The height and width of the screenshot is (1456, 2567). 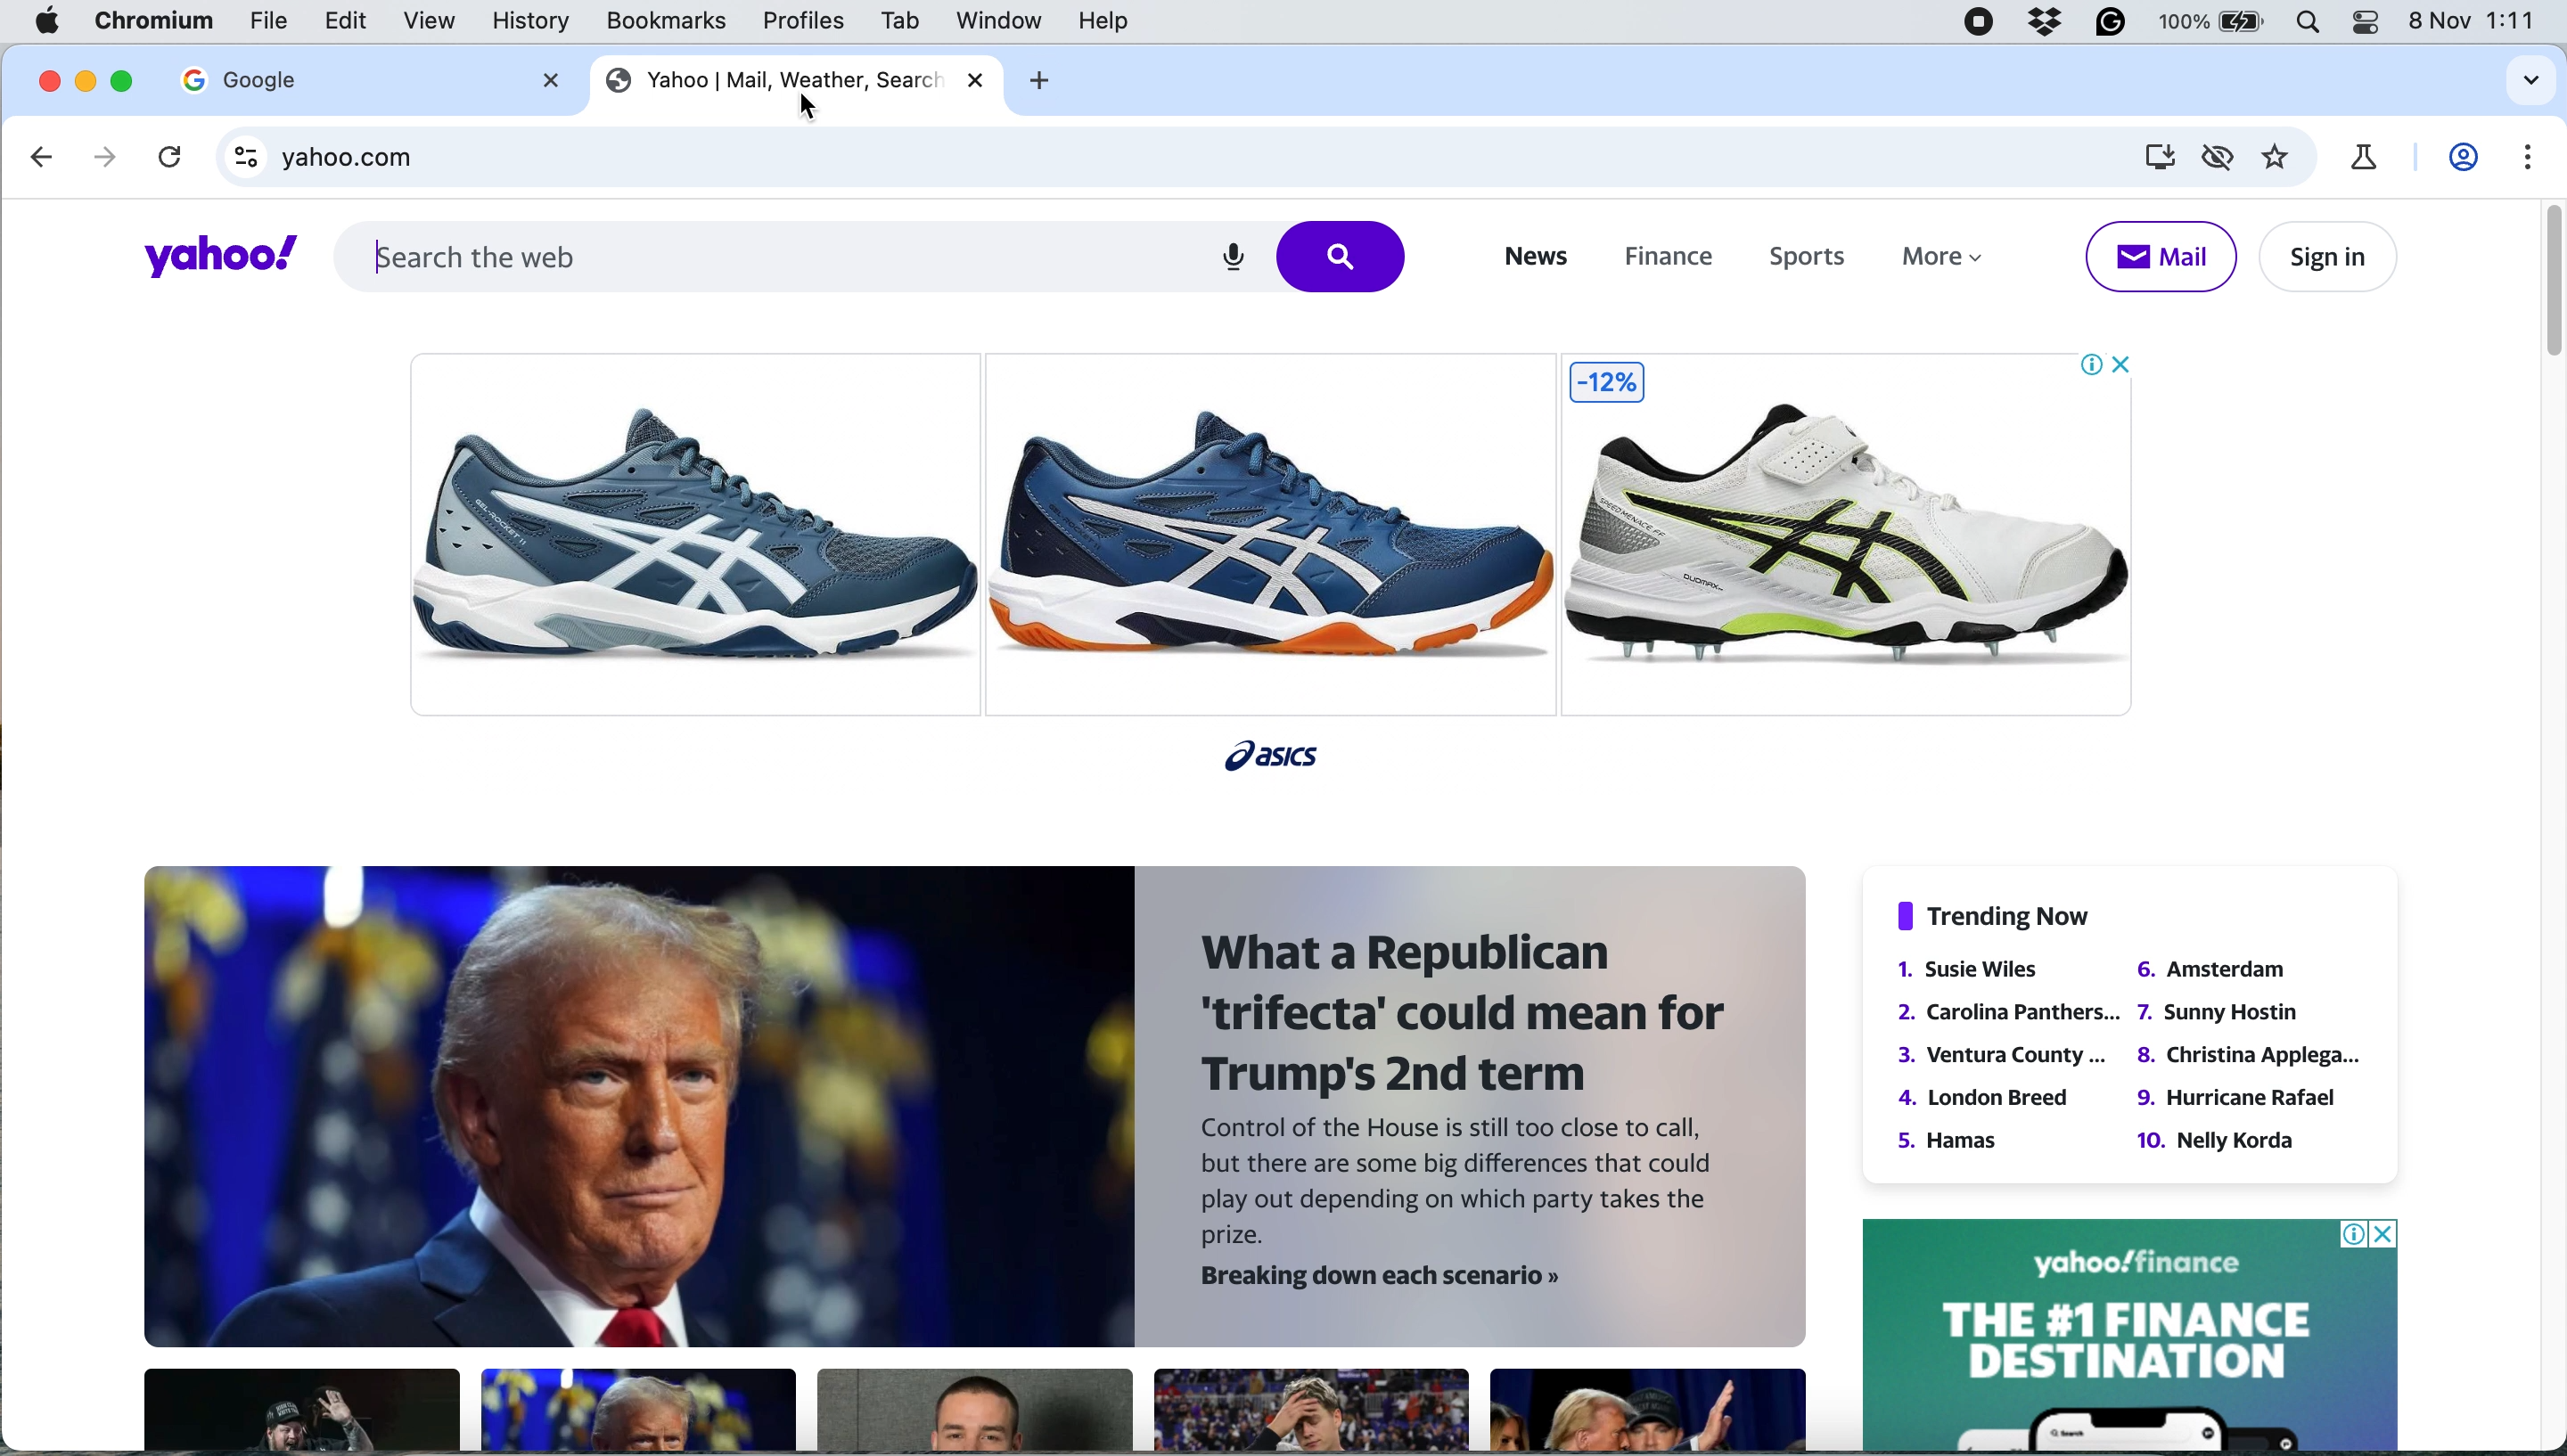 I want to click on third party cookies limited, so click(x=2222, y=155).